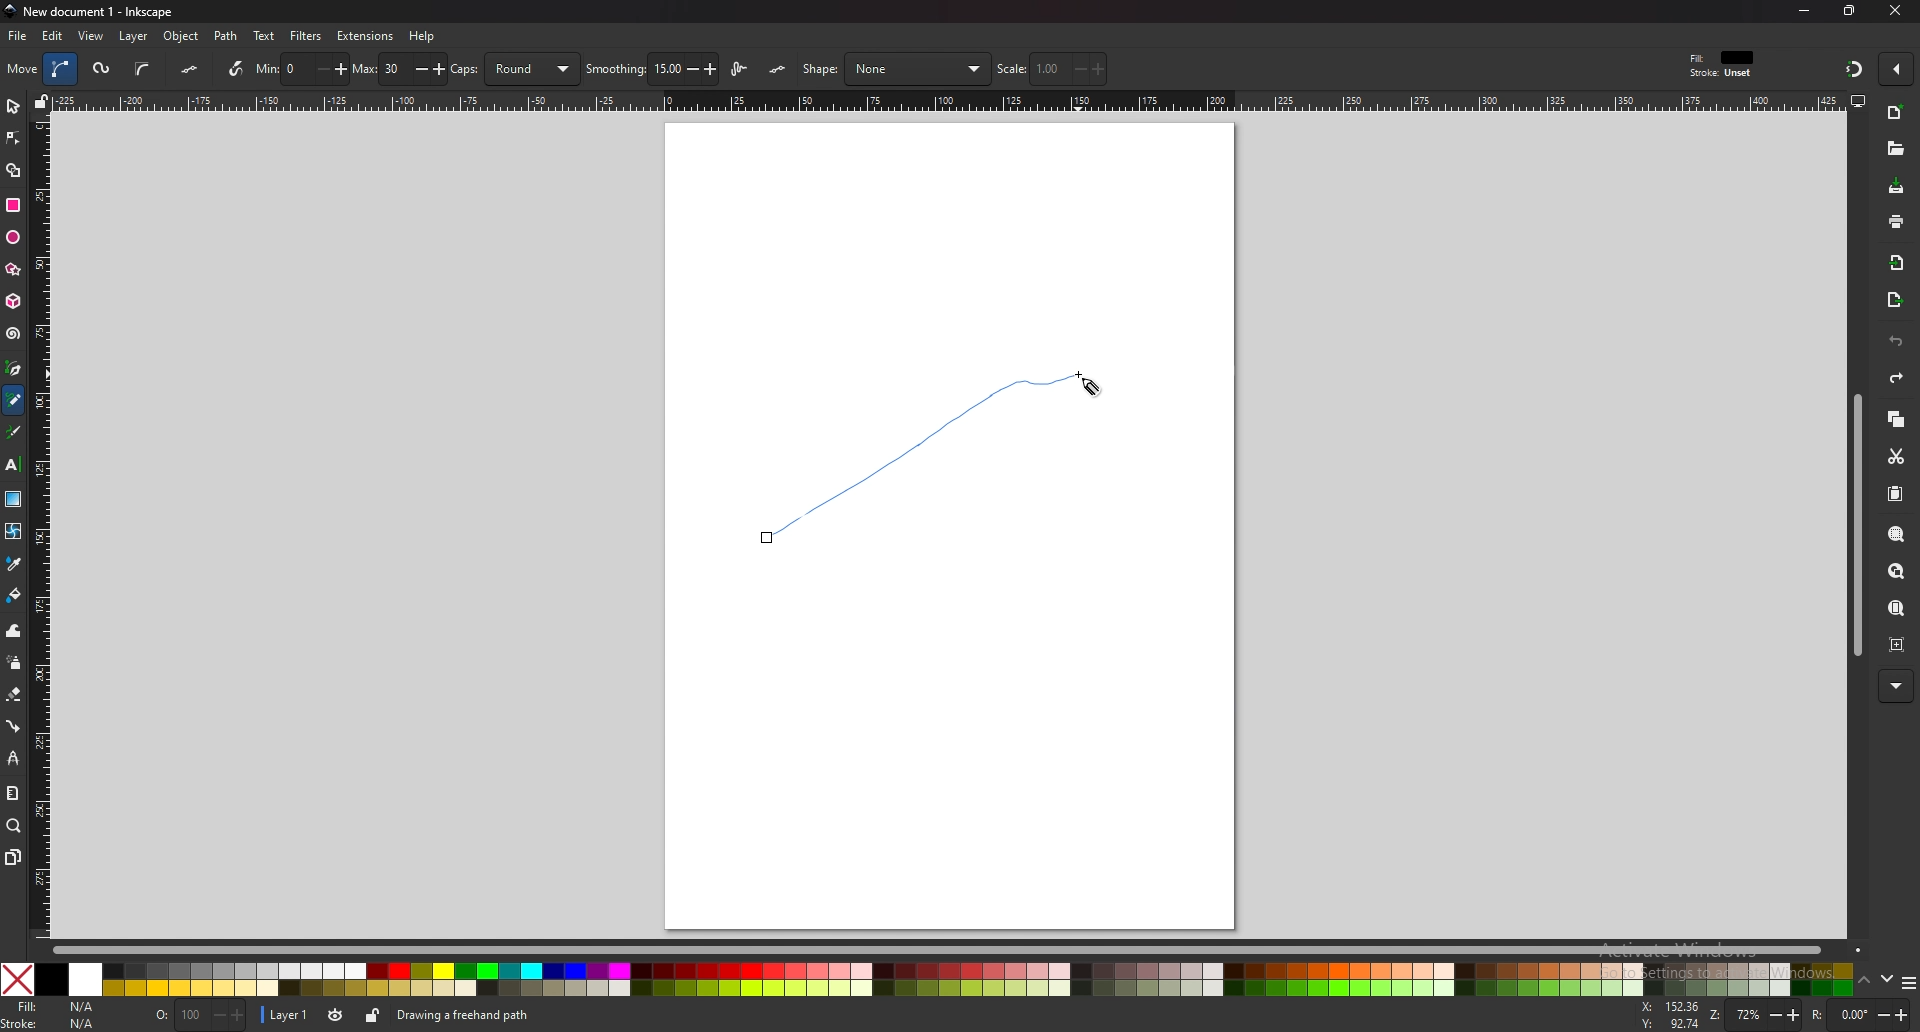 The image size is (1920, 1032). Describe the element at coordinates (13, 333) in the screenshot. I see `spiral` at that location.